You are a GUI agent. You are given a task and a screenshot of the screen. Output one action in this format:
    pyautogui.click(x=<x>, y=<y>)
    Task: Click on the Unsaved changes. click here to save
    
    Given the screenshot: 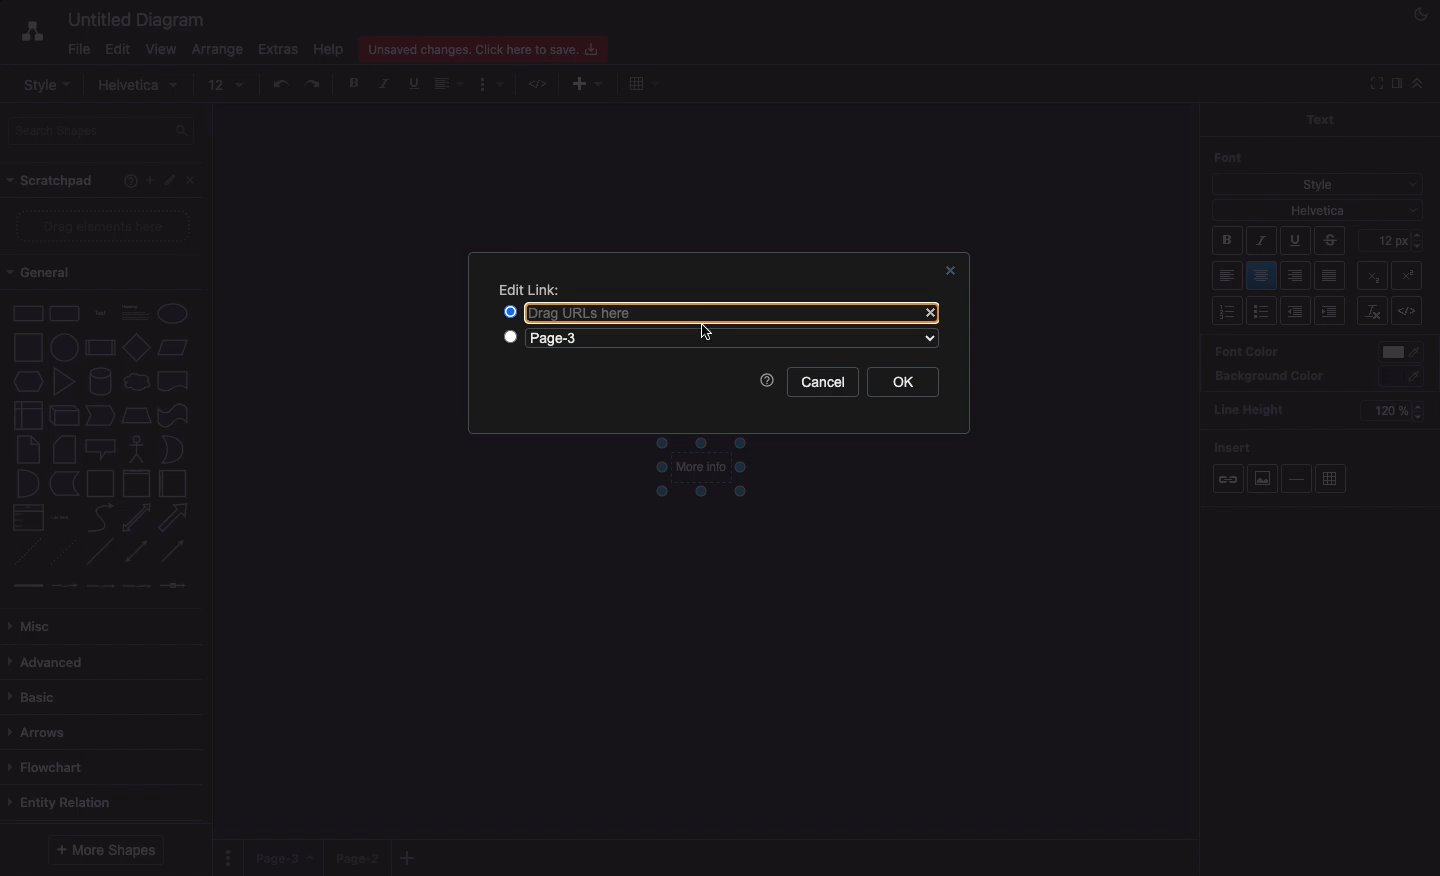 What is the action you would take?
    pyautogui.click(x=481, y=48)
    